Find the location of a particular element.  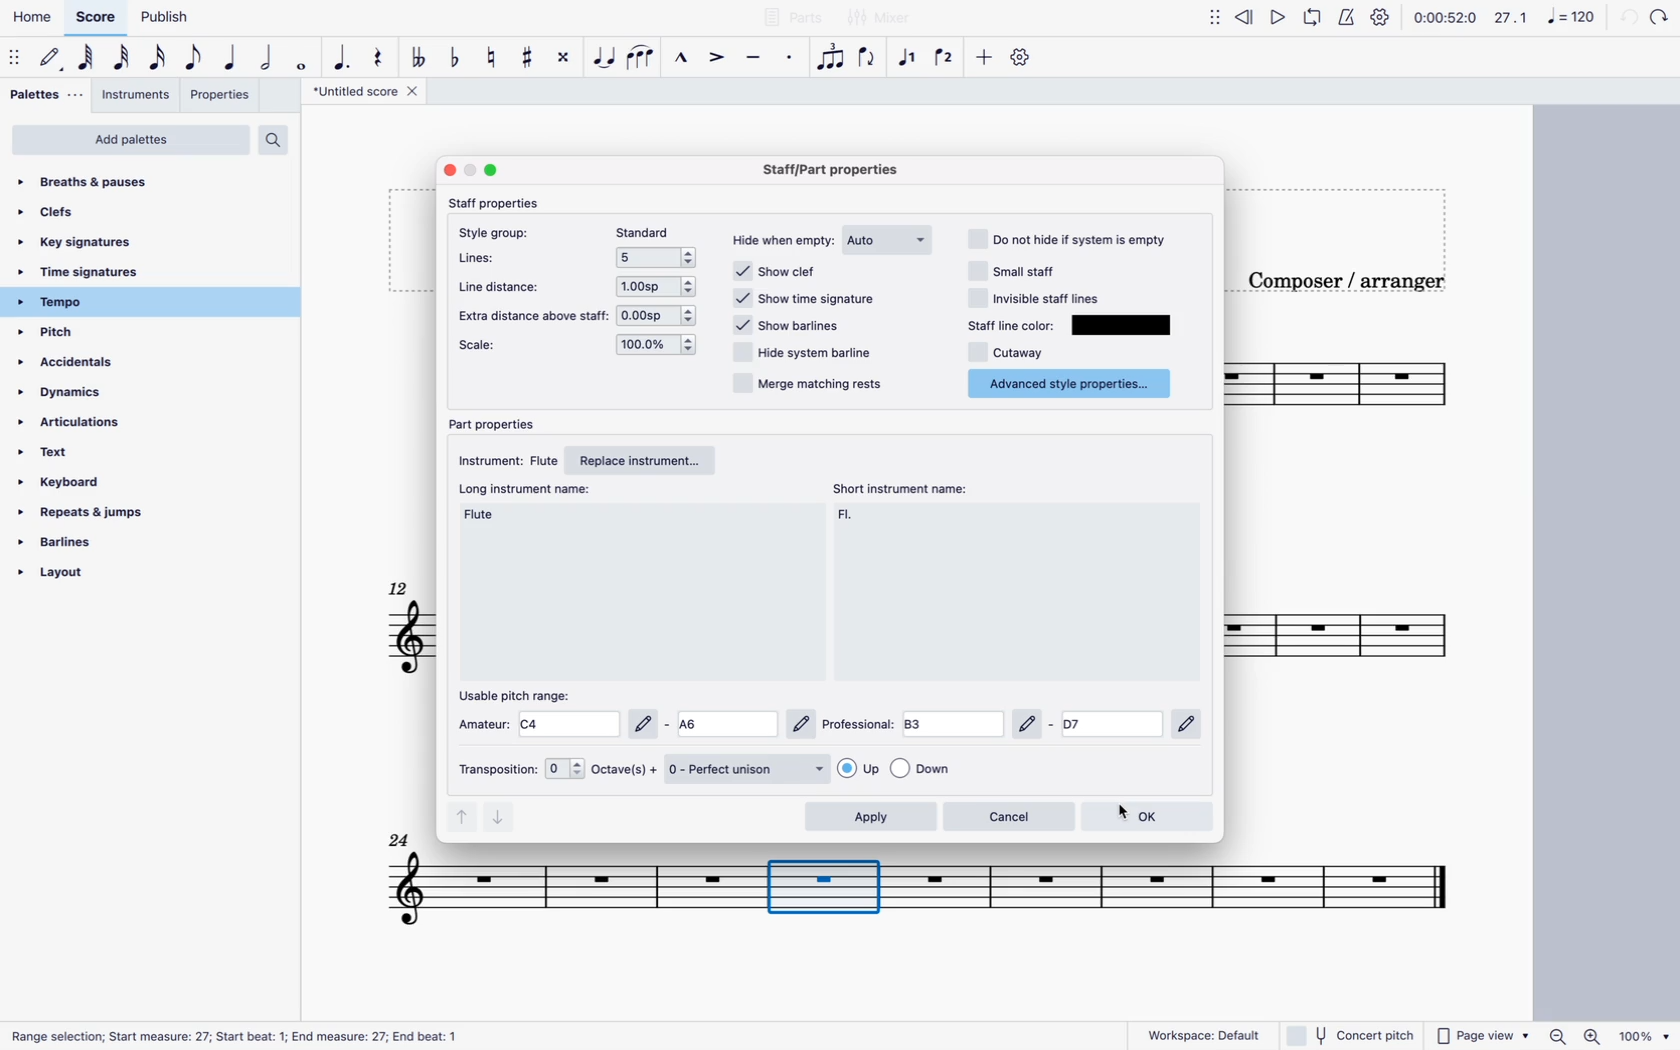

pitch is located at coordinates (78, 334).